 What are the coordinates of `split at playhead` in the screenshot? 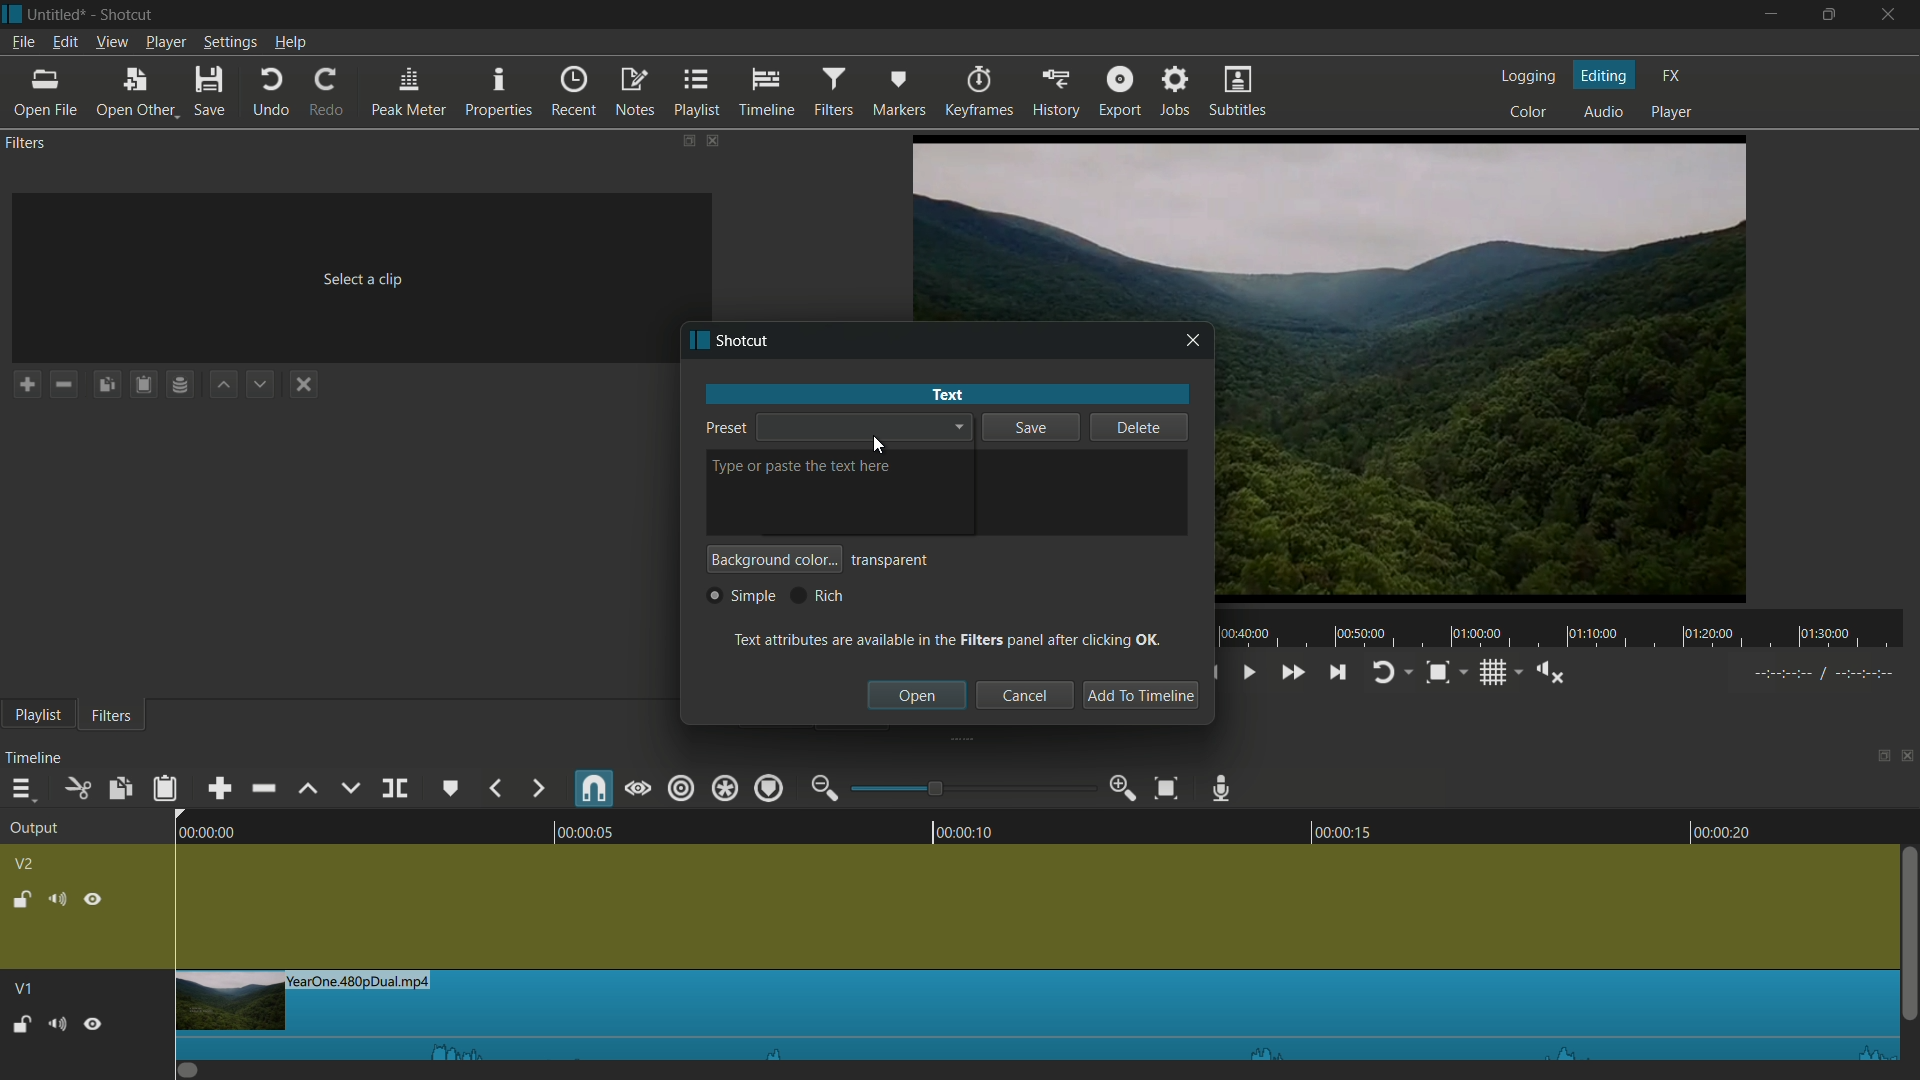 It's located at (394, 789).